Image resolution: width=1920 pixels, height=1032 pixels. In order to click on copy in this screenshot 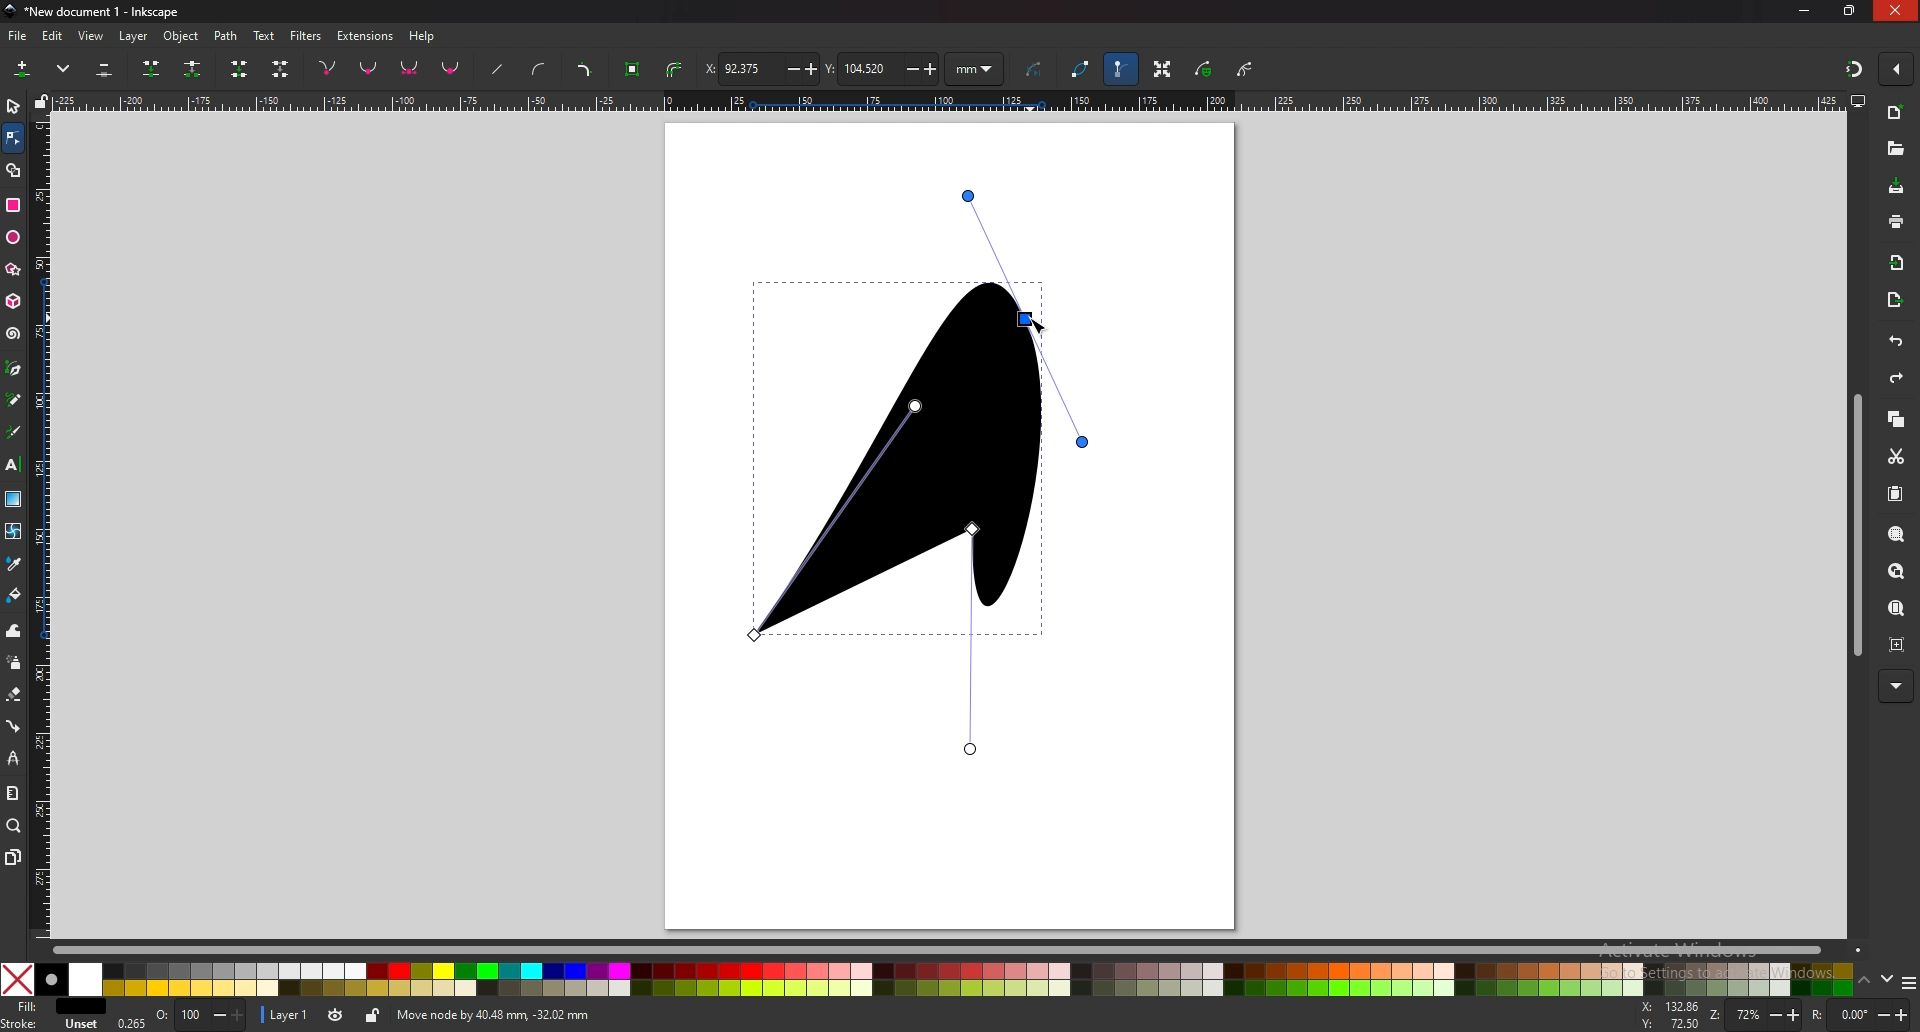, I will do `click(1896, 419)`.